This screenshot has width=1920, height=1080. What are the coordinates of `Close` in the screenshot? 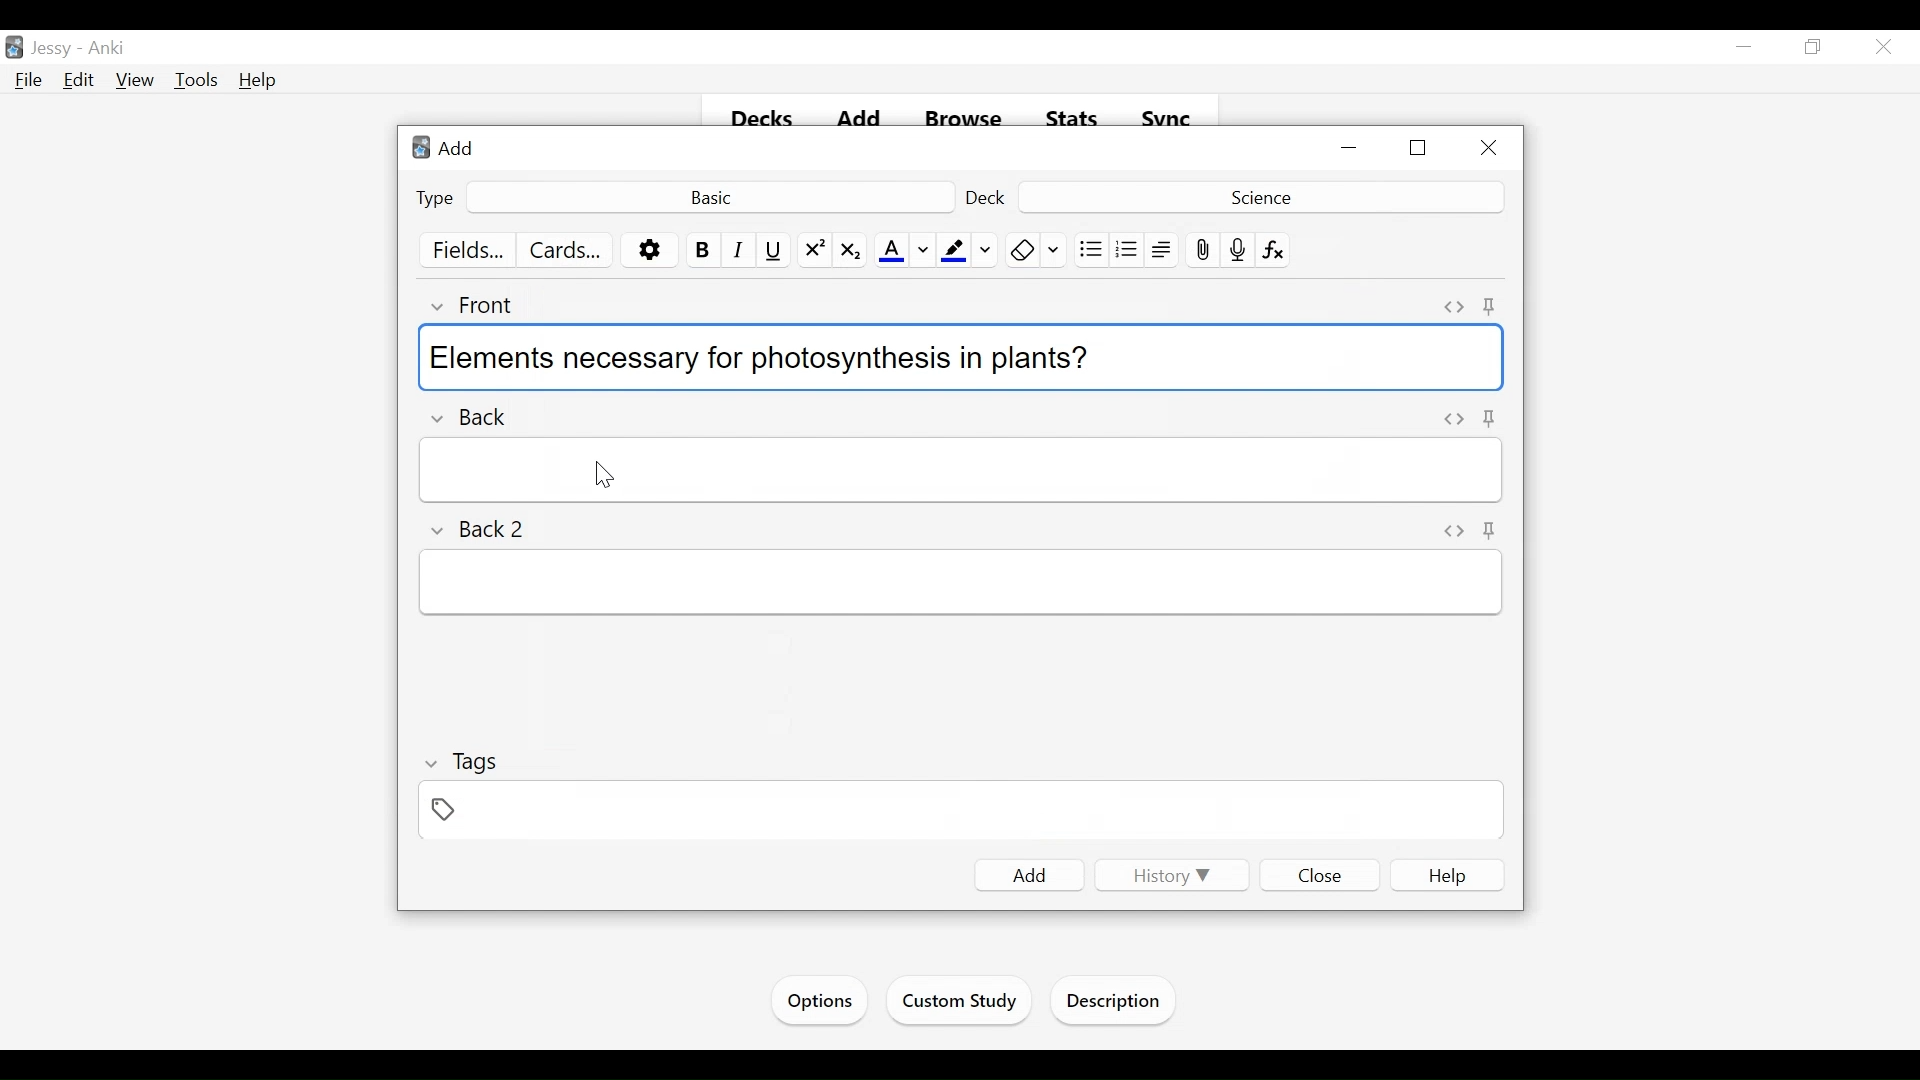 It's located at (1321, 874).